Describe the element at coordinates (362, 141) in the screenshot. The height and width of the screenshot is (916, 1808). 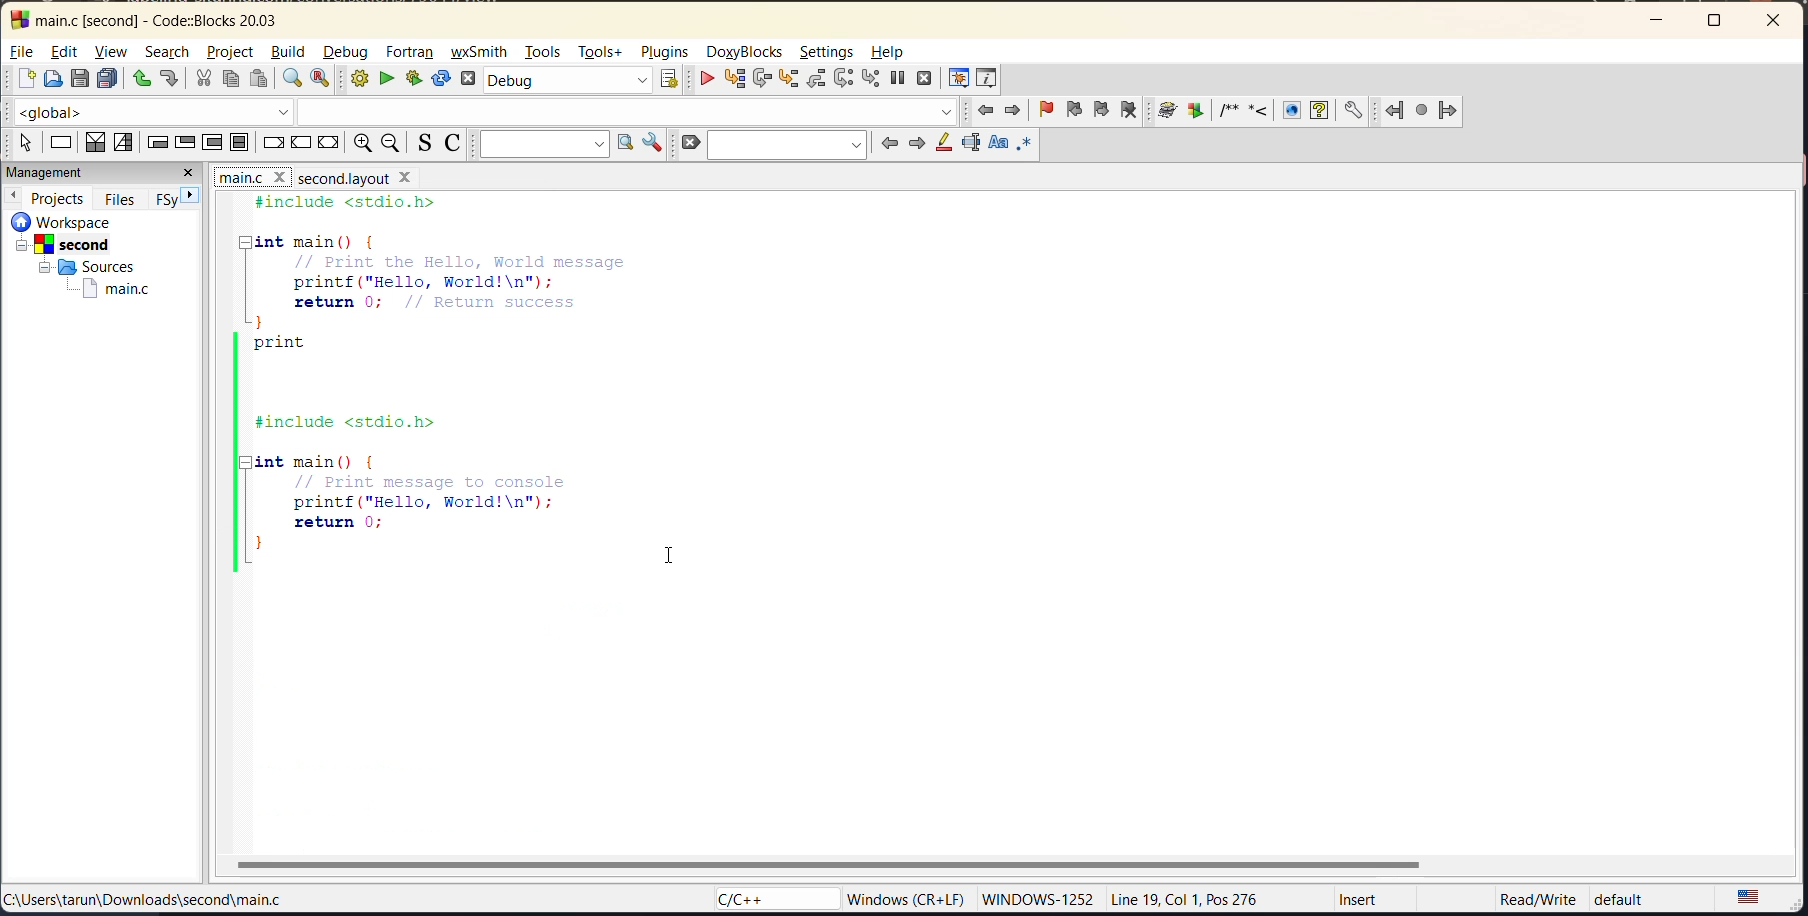
I see `zoom in` at that location.